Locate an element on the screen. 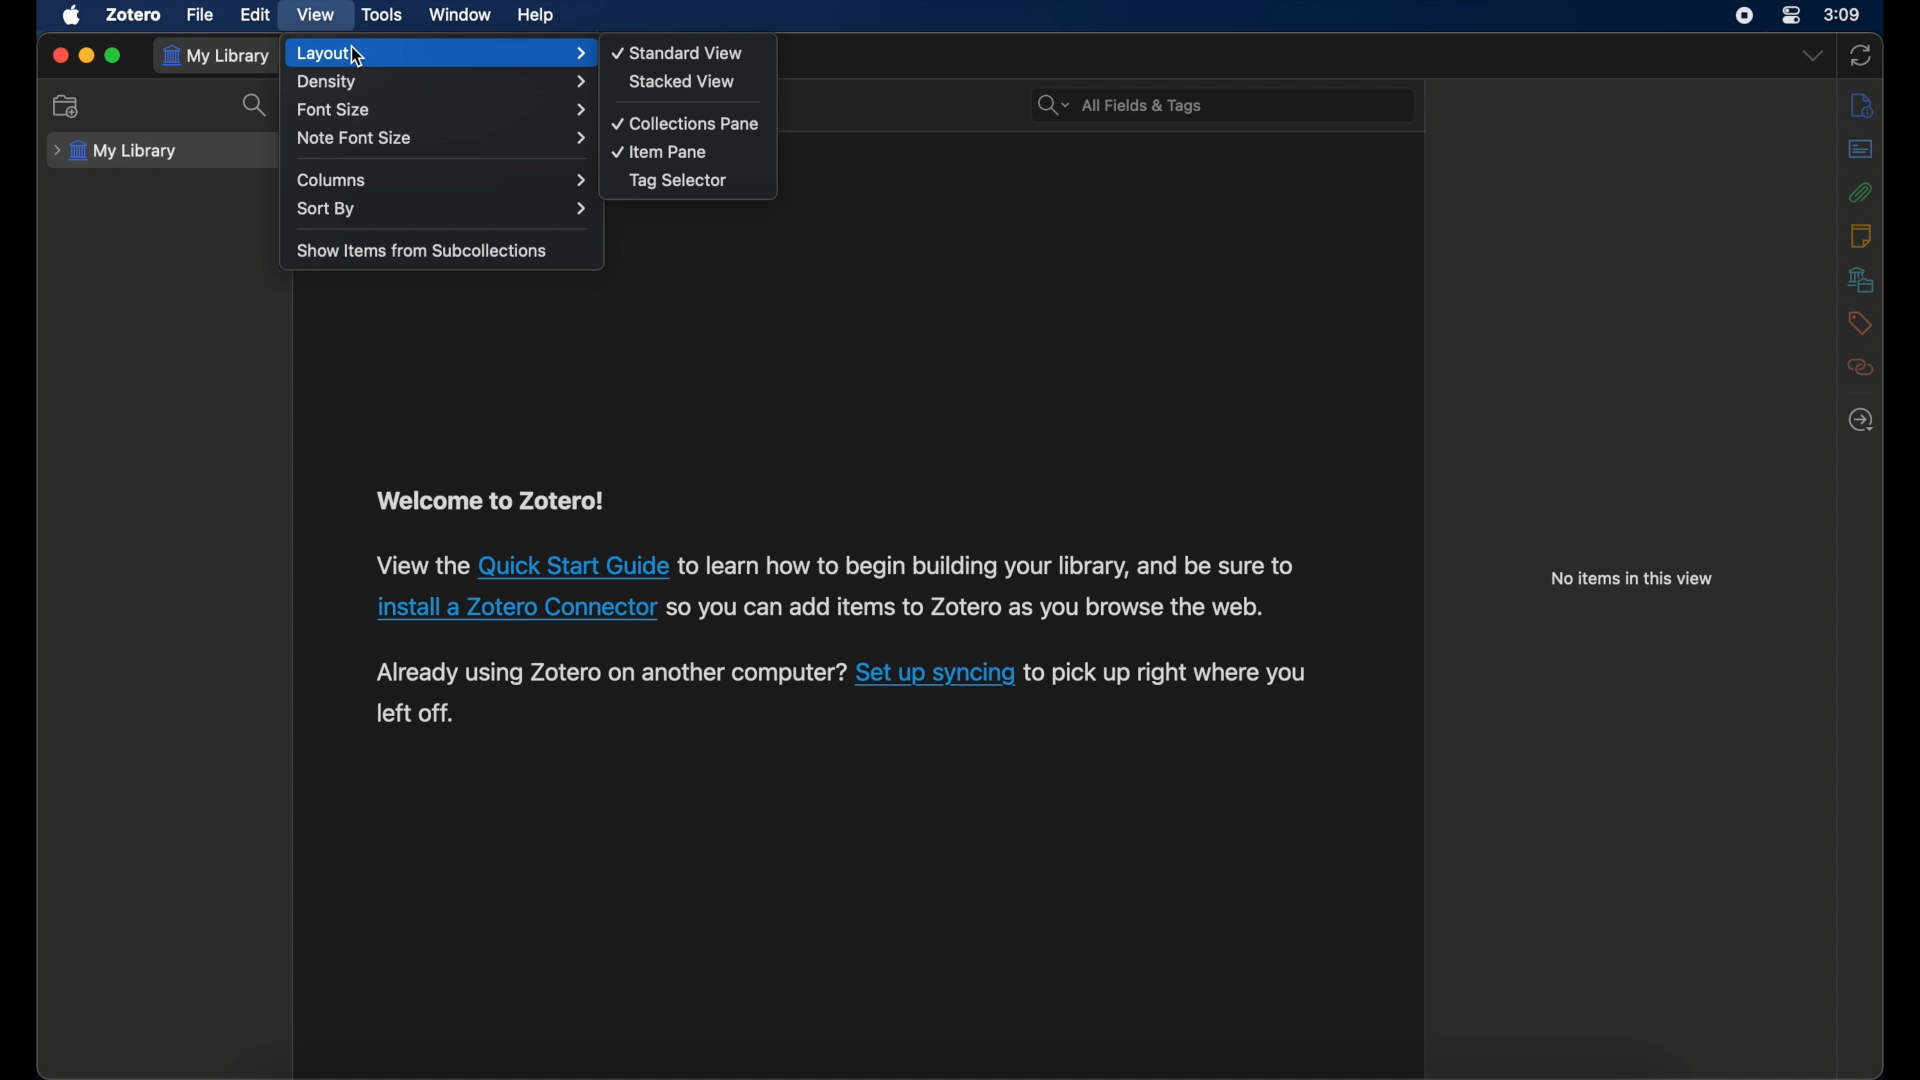 The width and height of the screenshot is (1920, 1080). stacked view is located at coordinates (682, 81).